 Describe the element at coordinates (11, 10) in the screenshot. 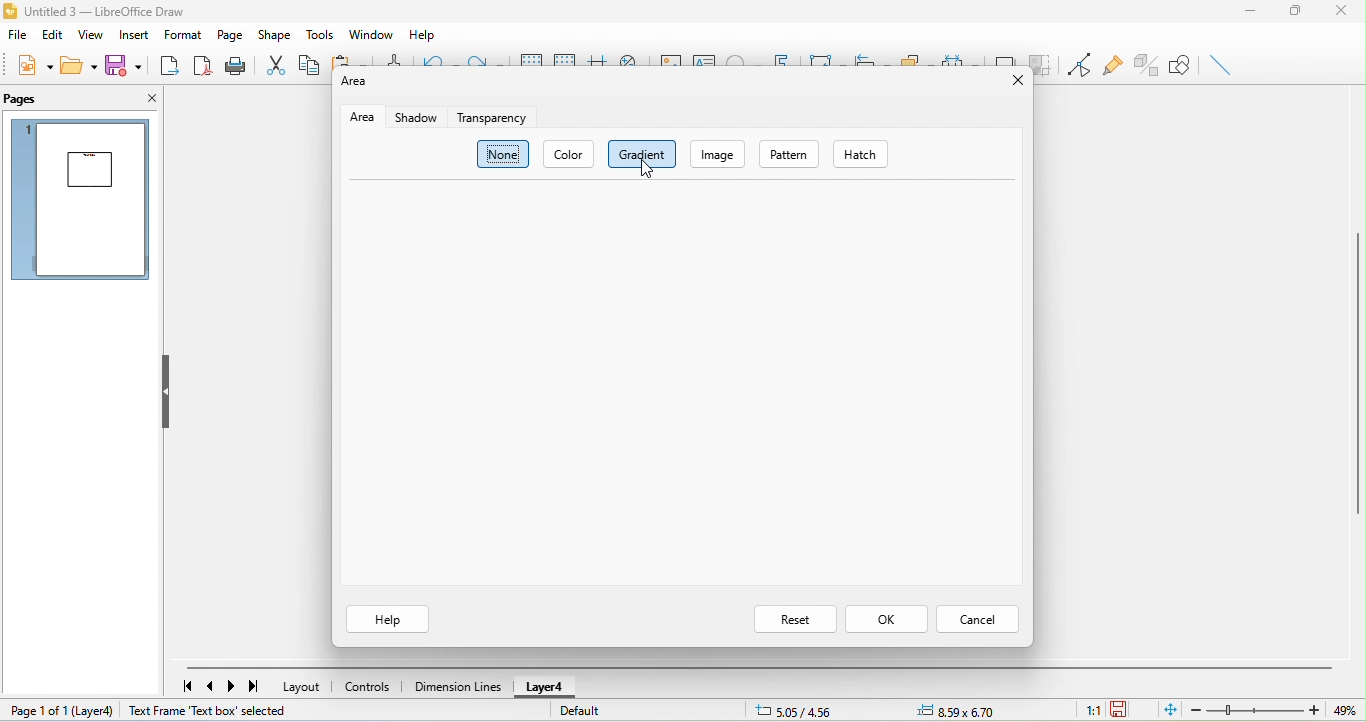

I see `libre office draw logo` at that location.